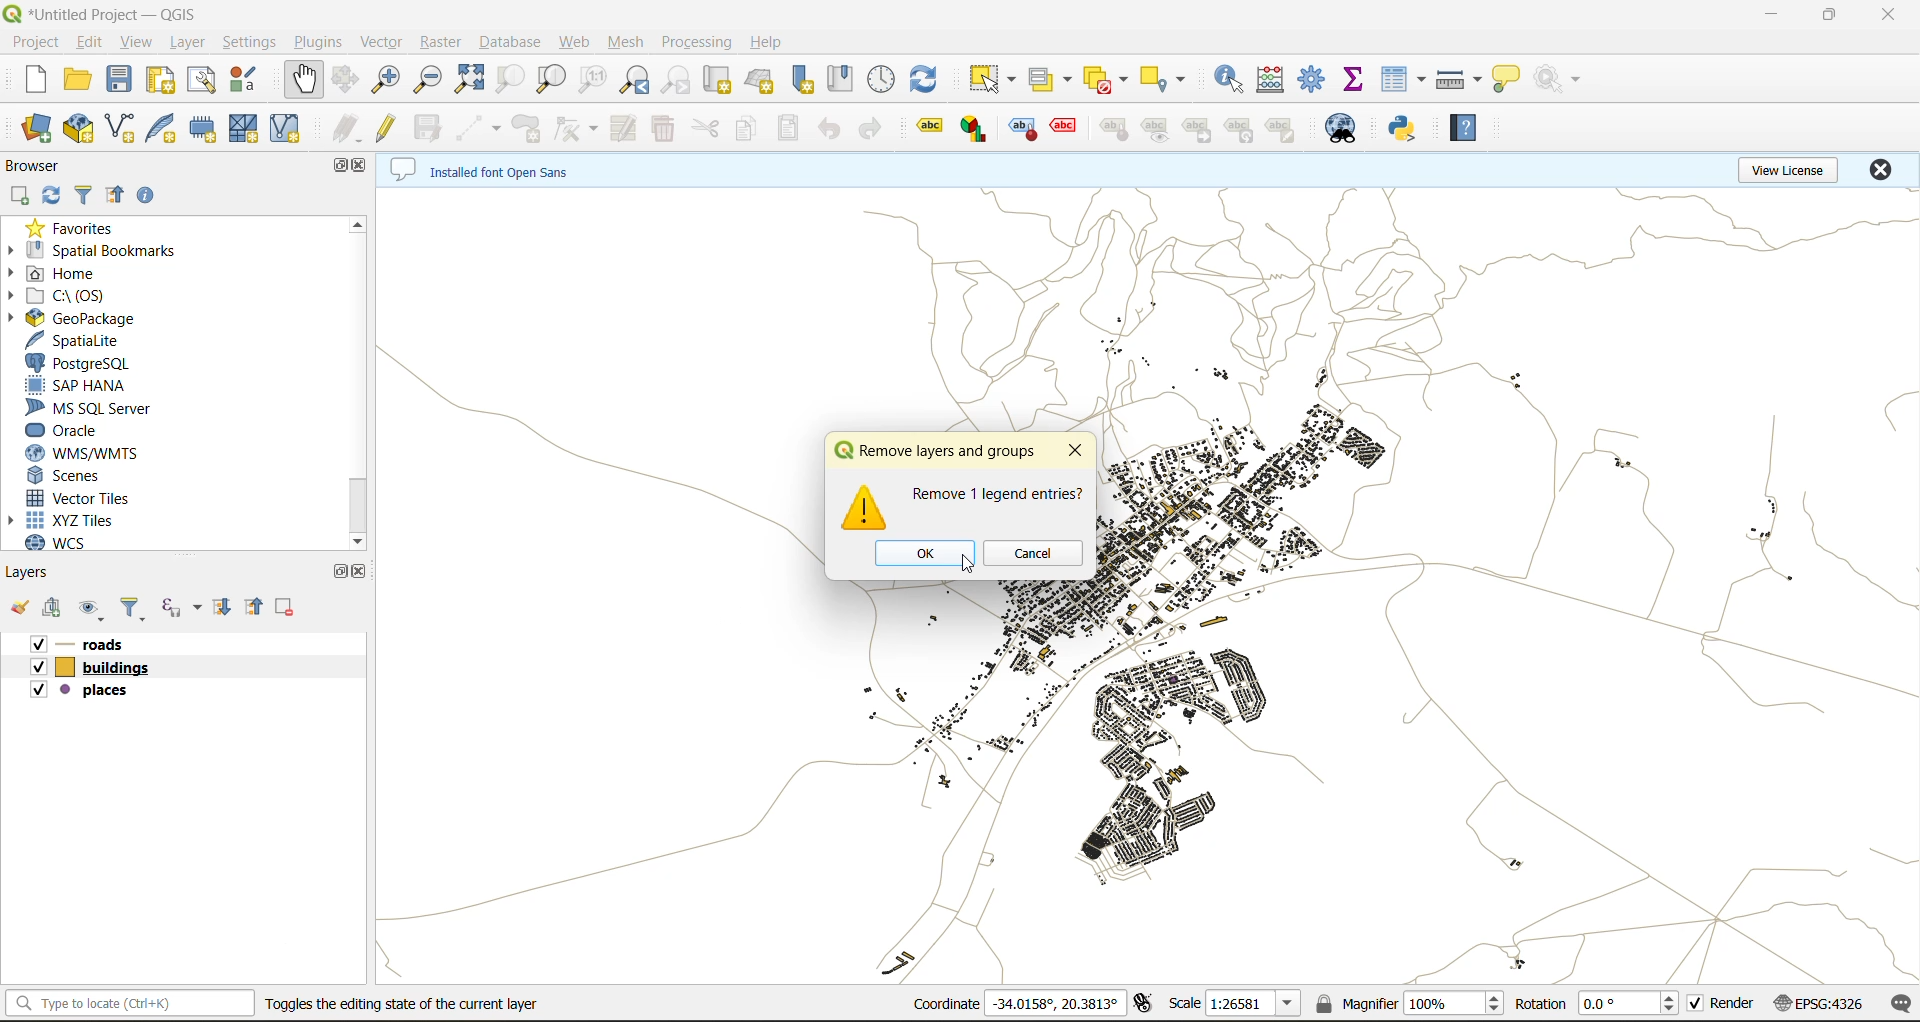  What do you see at coordinates (1228, 85) in the screenshot?
I see `indentify features` at bounding box center [1228, 85].